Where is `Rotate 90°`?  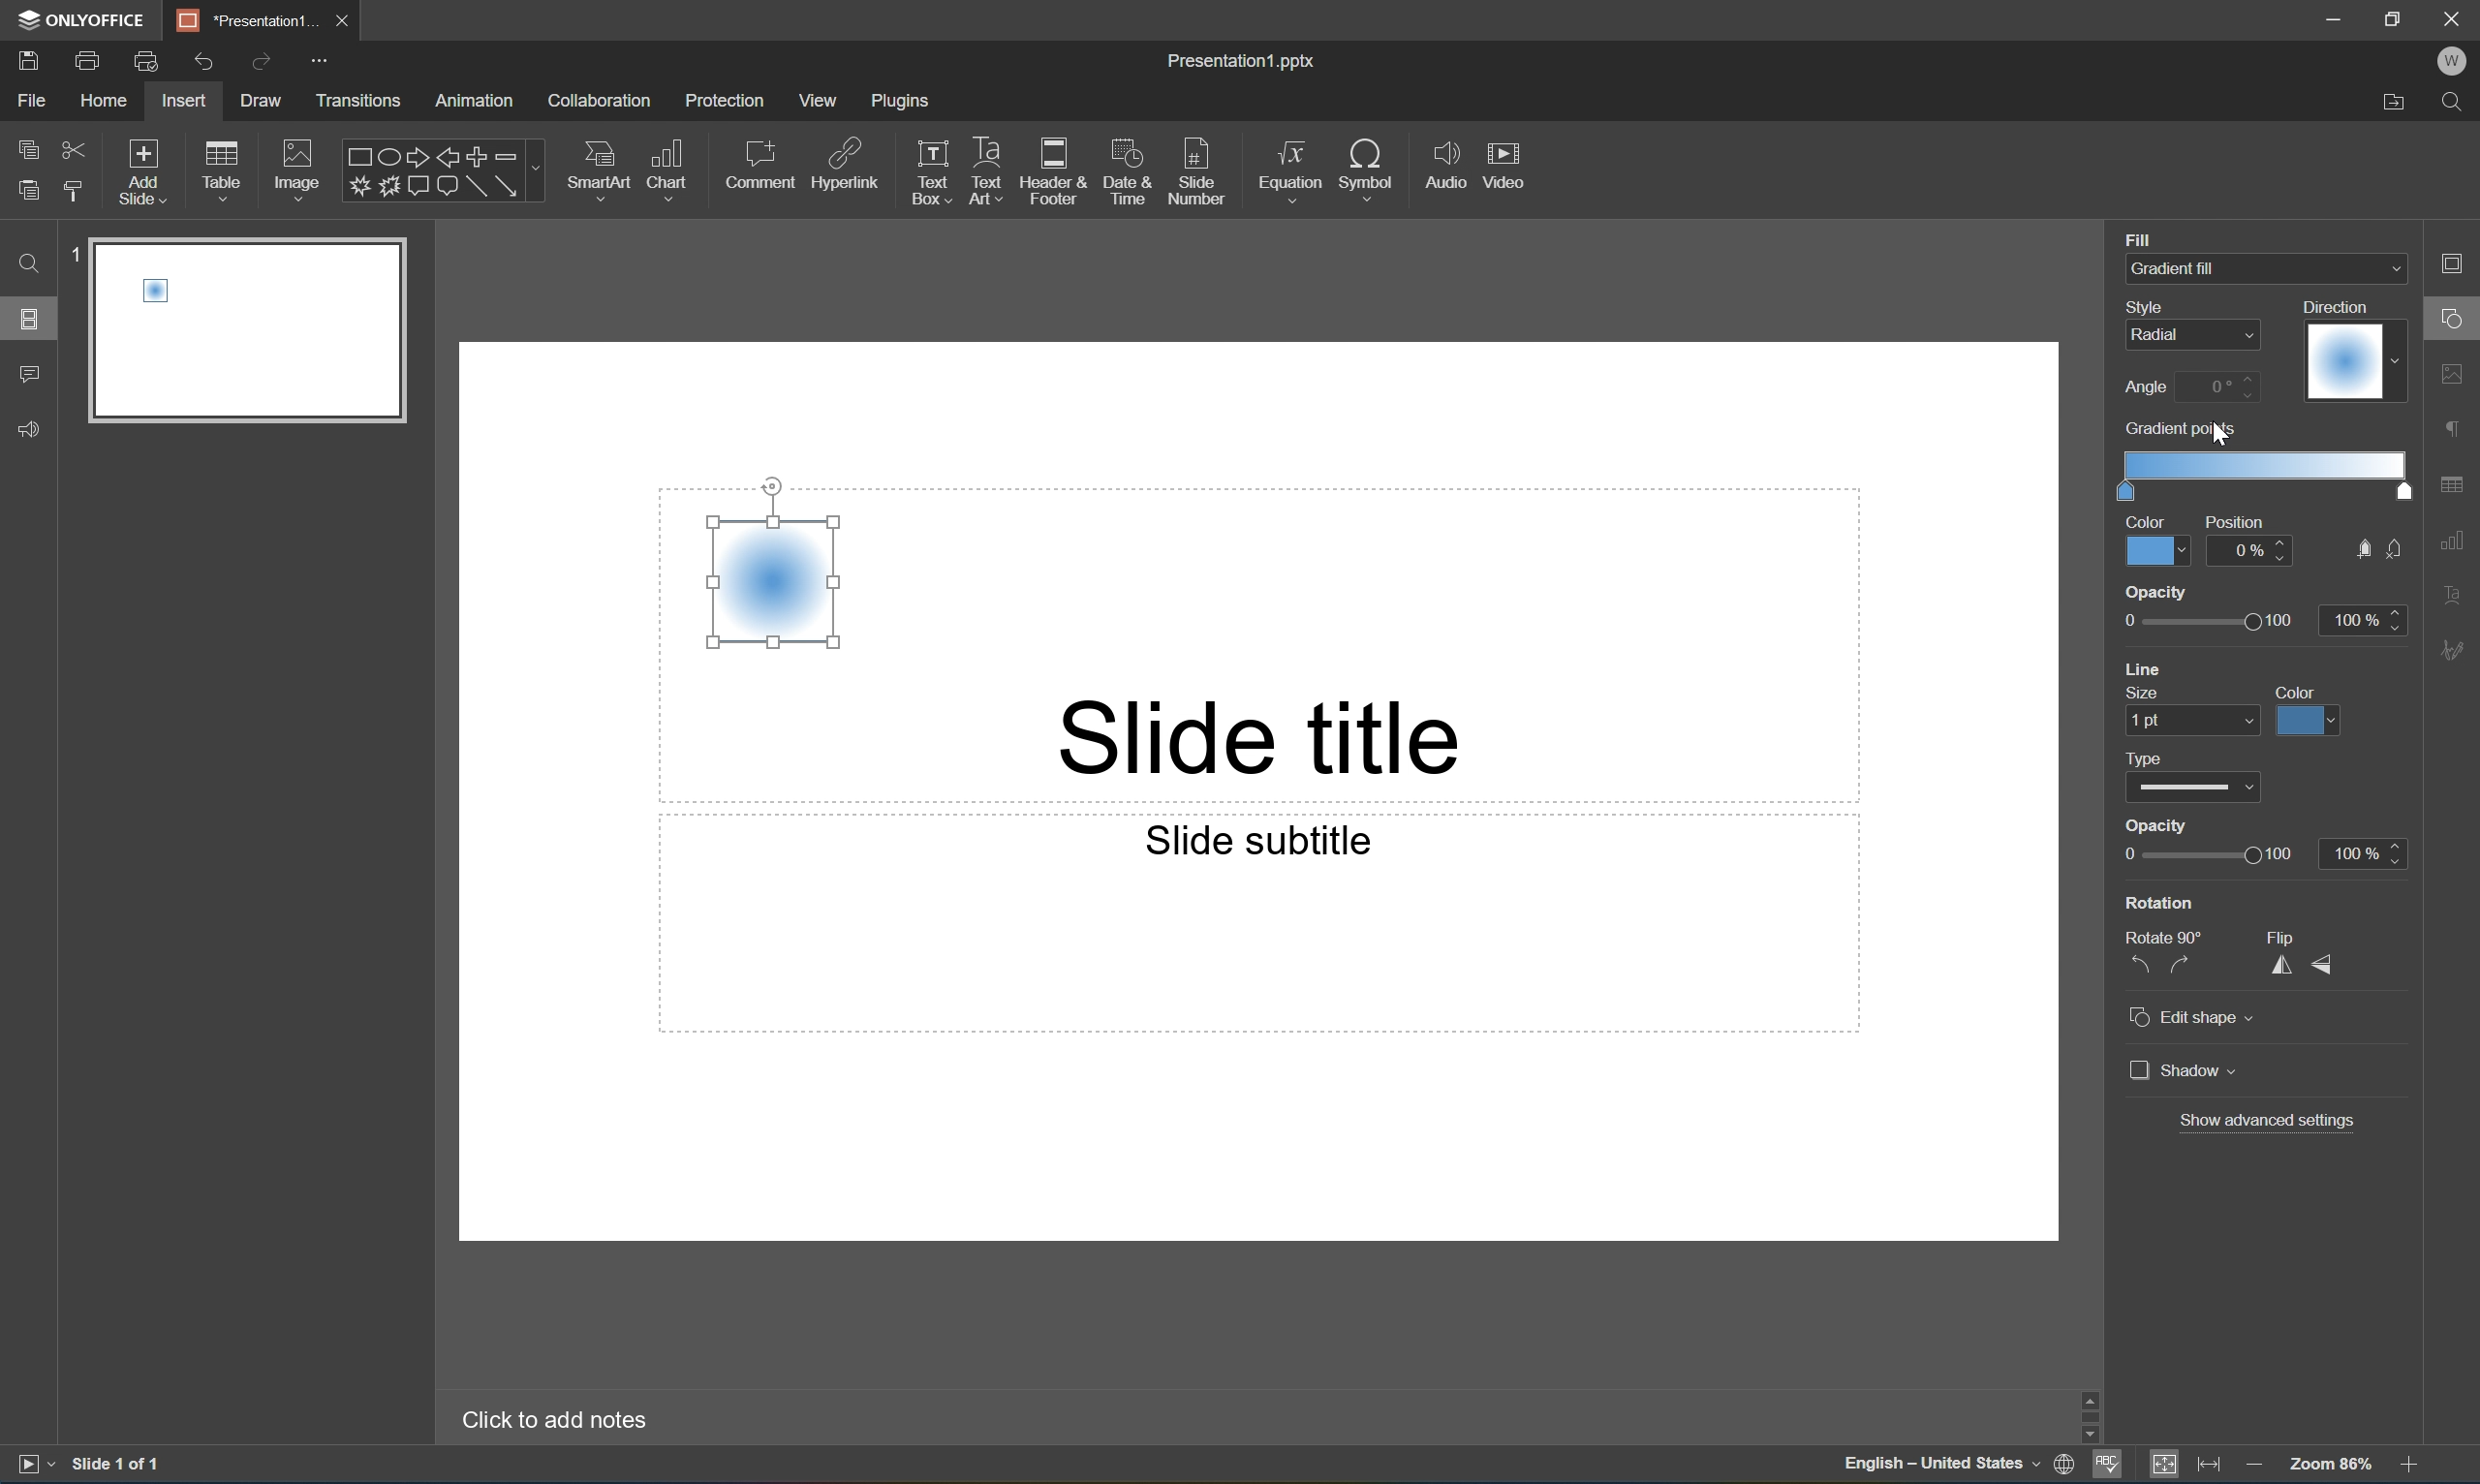
Rotate 90° is located at coordinates (2167, 939).